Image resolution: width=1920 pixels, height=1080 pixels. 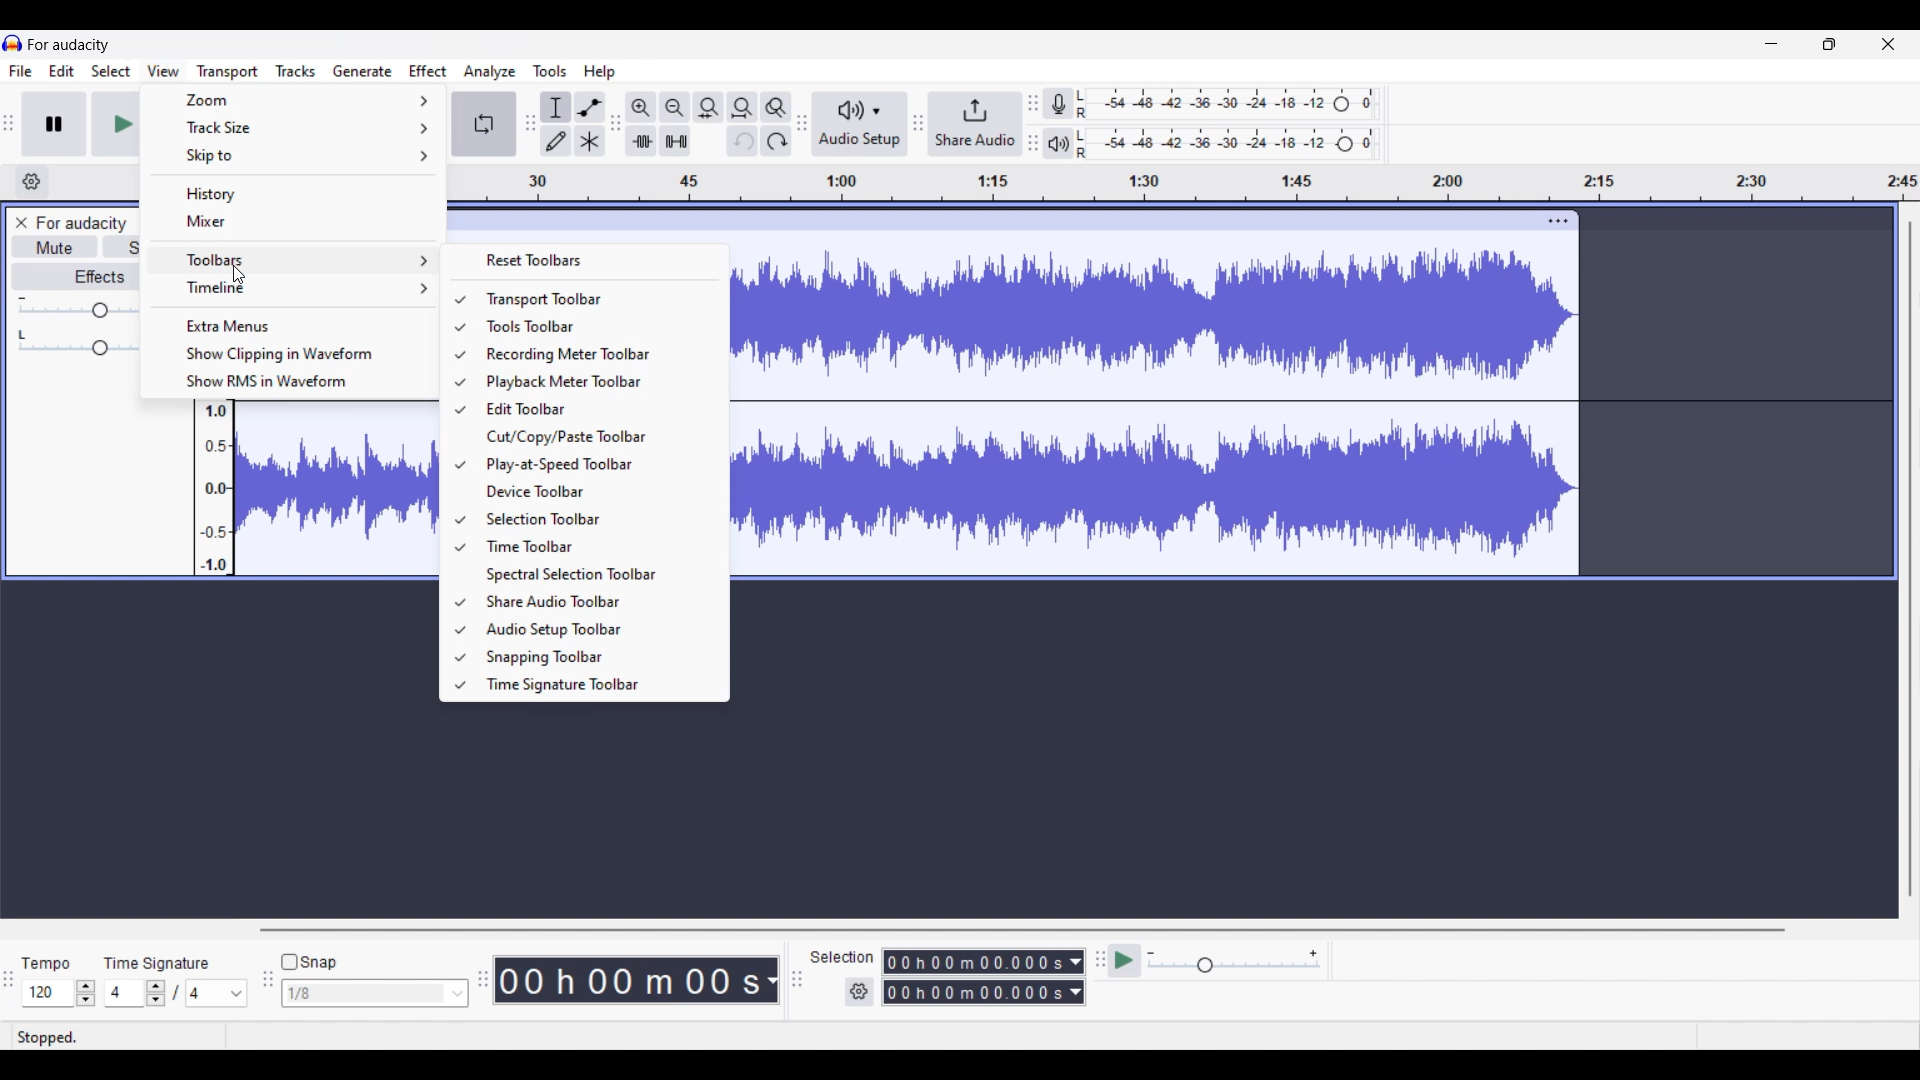 What do you see at coordinates (294, 155) in the screenshot?
I see `Skip to options` at bounding box center [294, 155].